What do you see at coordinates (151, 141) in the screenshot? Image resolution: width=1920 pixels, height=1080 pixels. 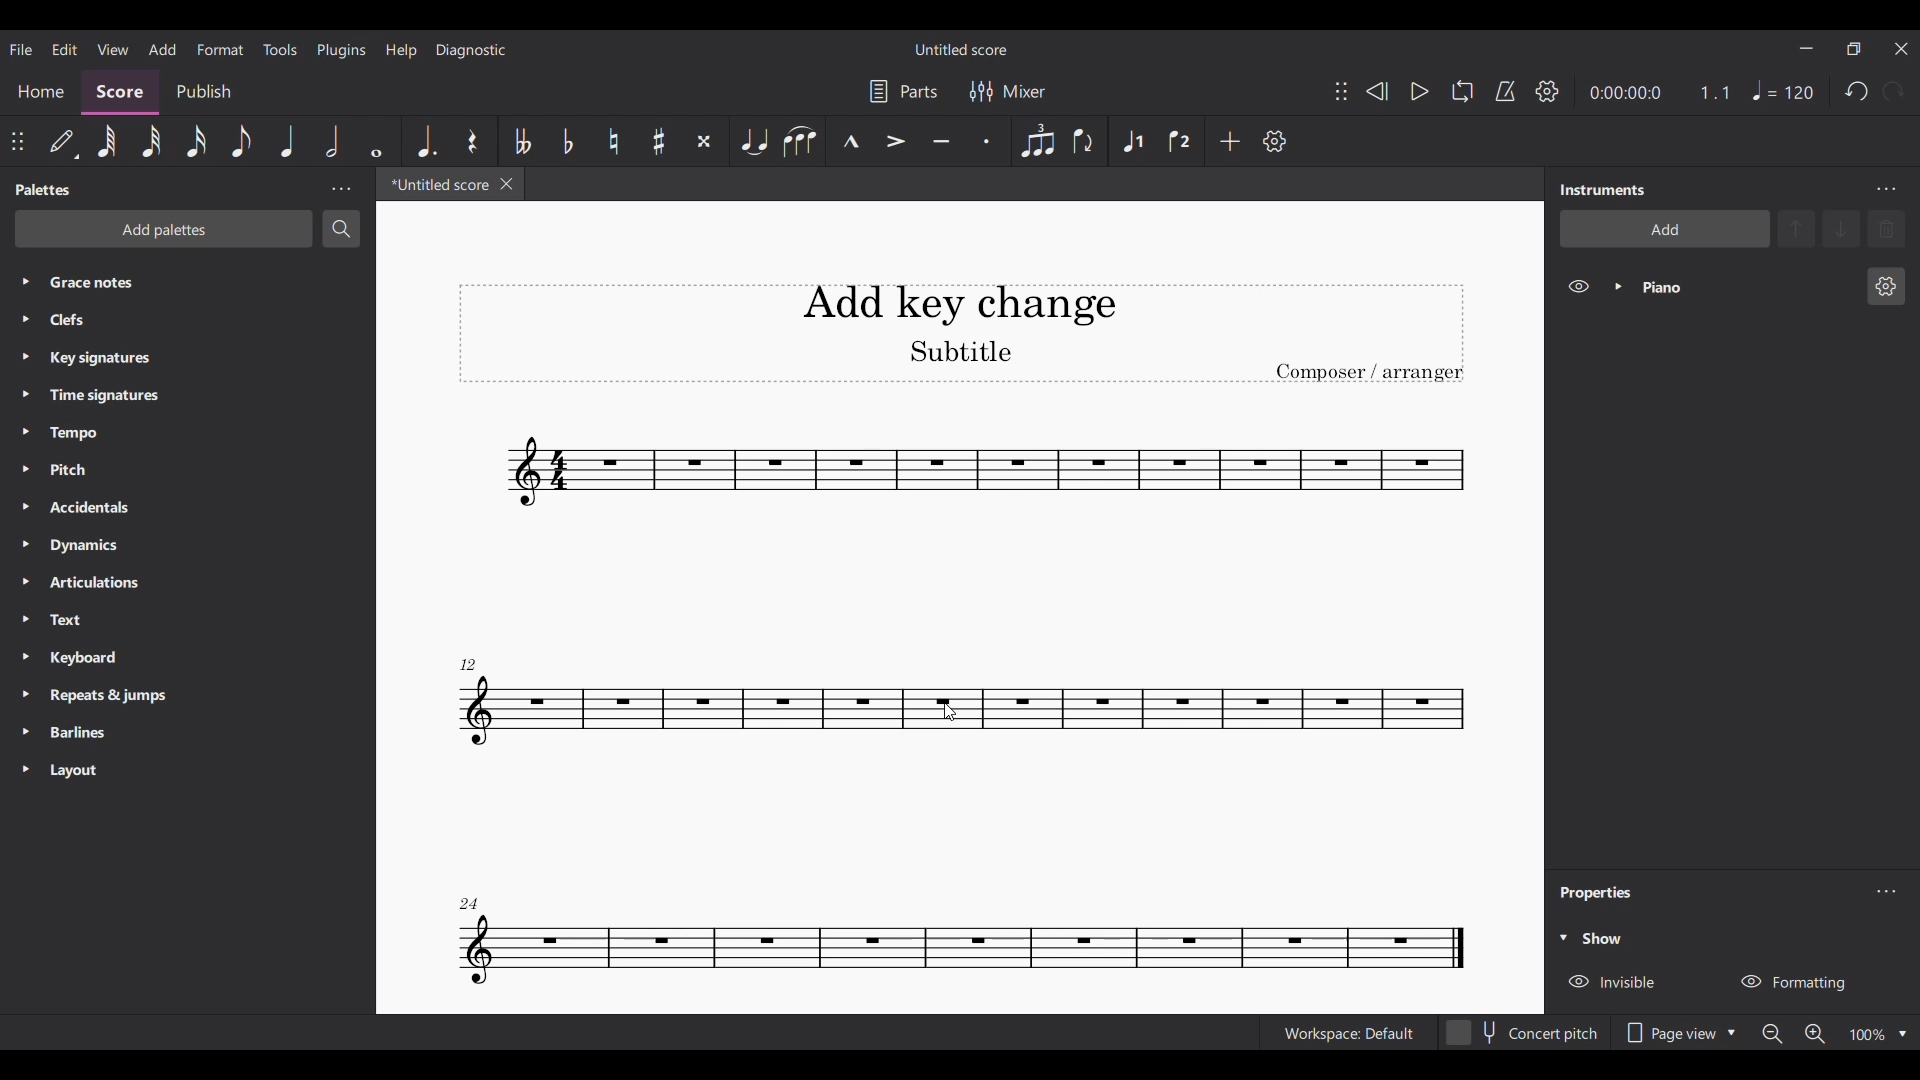 I see `32nd note` at bounding box center [151, 141].